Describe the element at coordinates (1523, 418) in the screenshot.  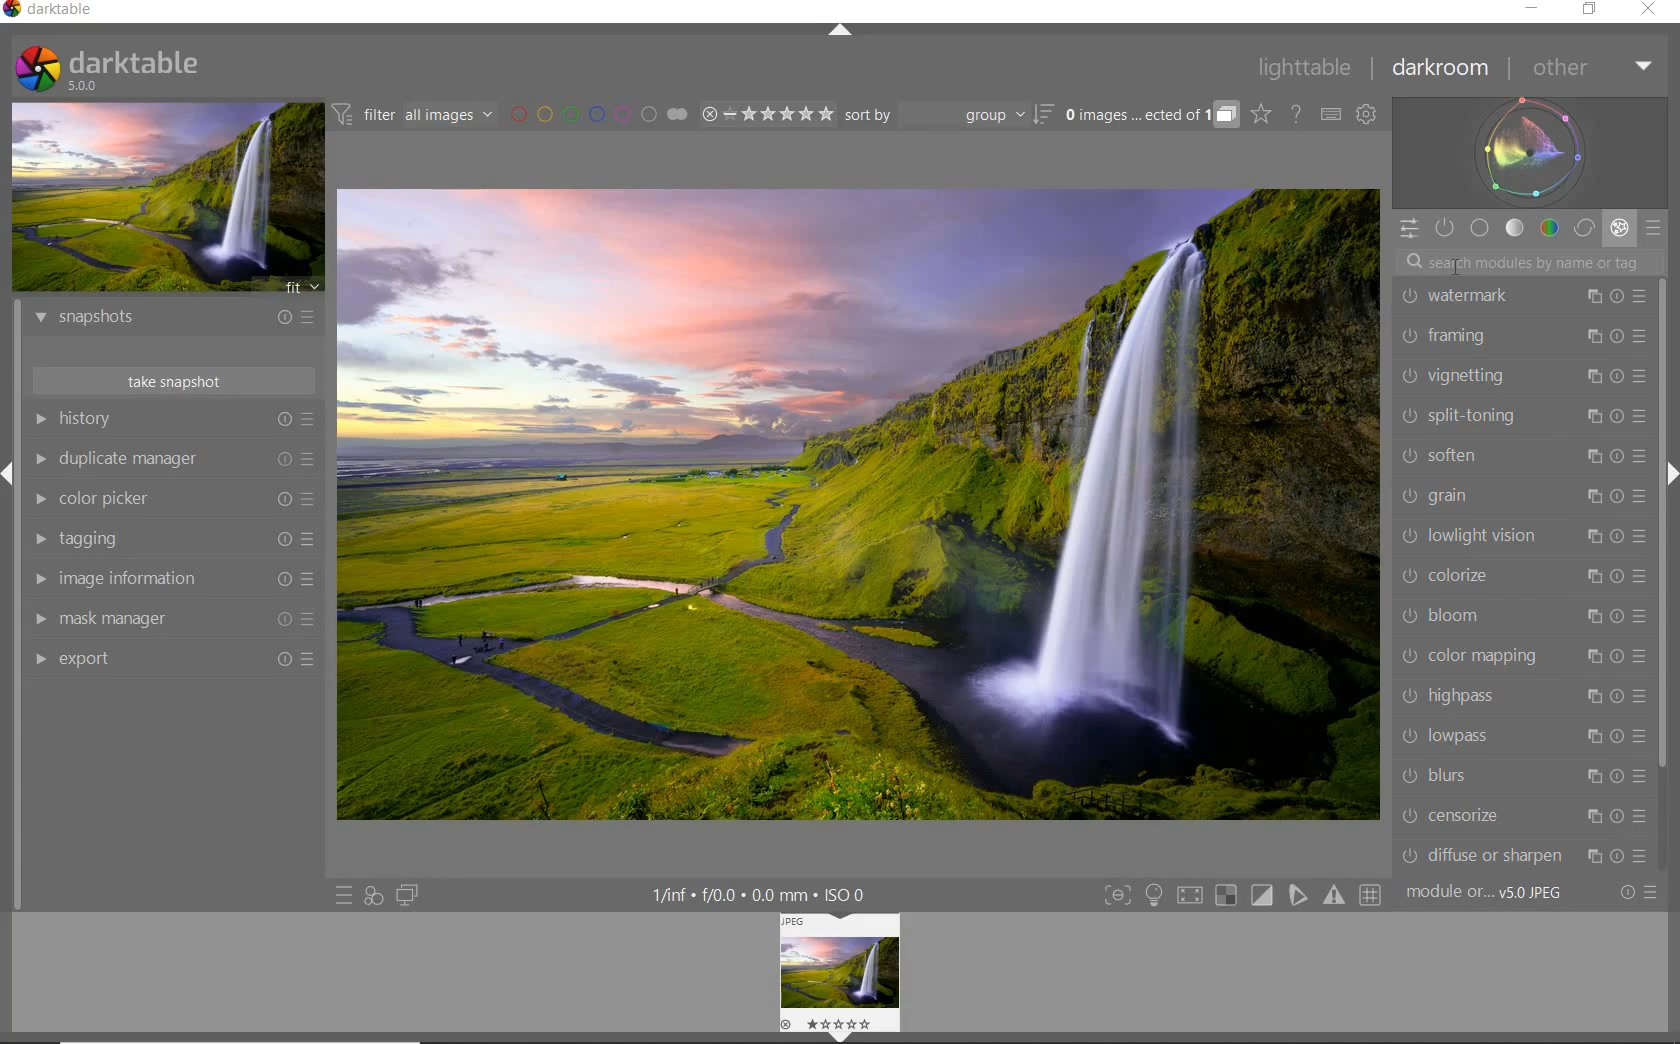
I see `split-toning` at that location.